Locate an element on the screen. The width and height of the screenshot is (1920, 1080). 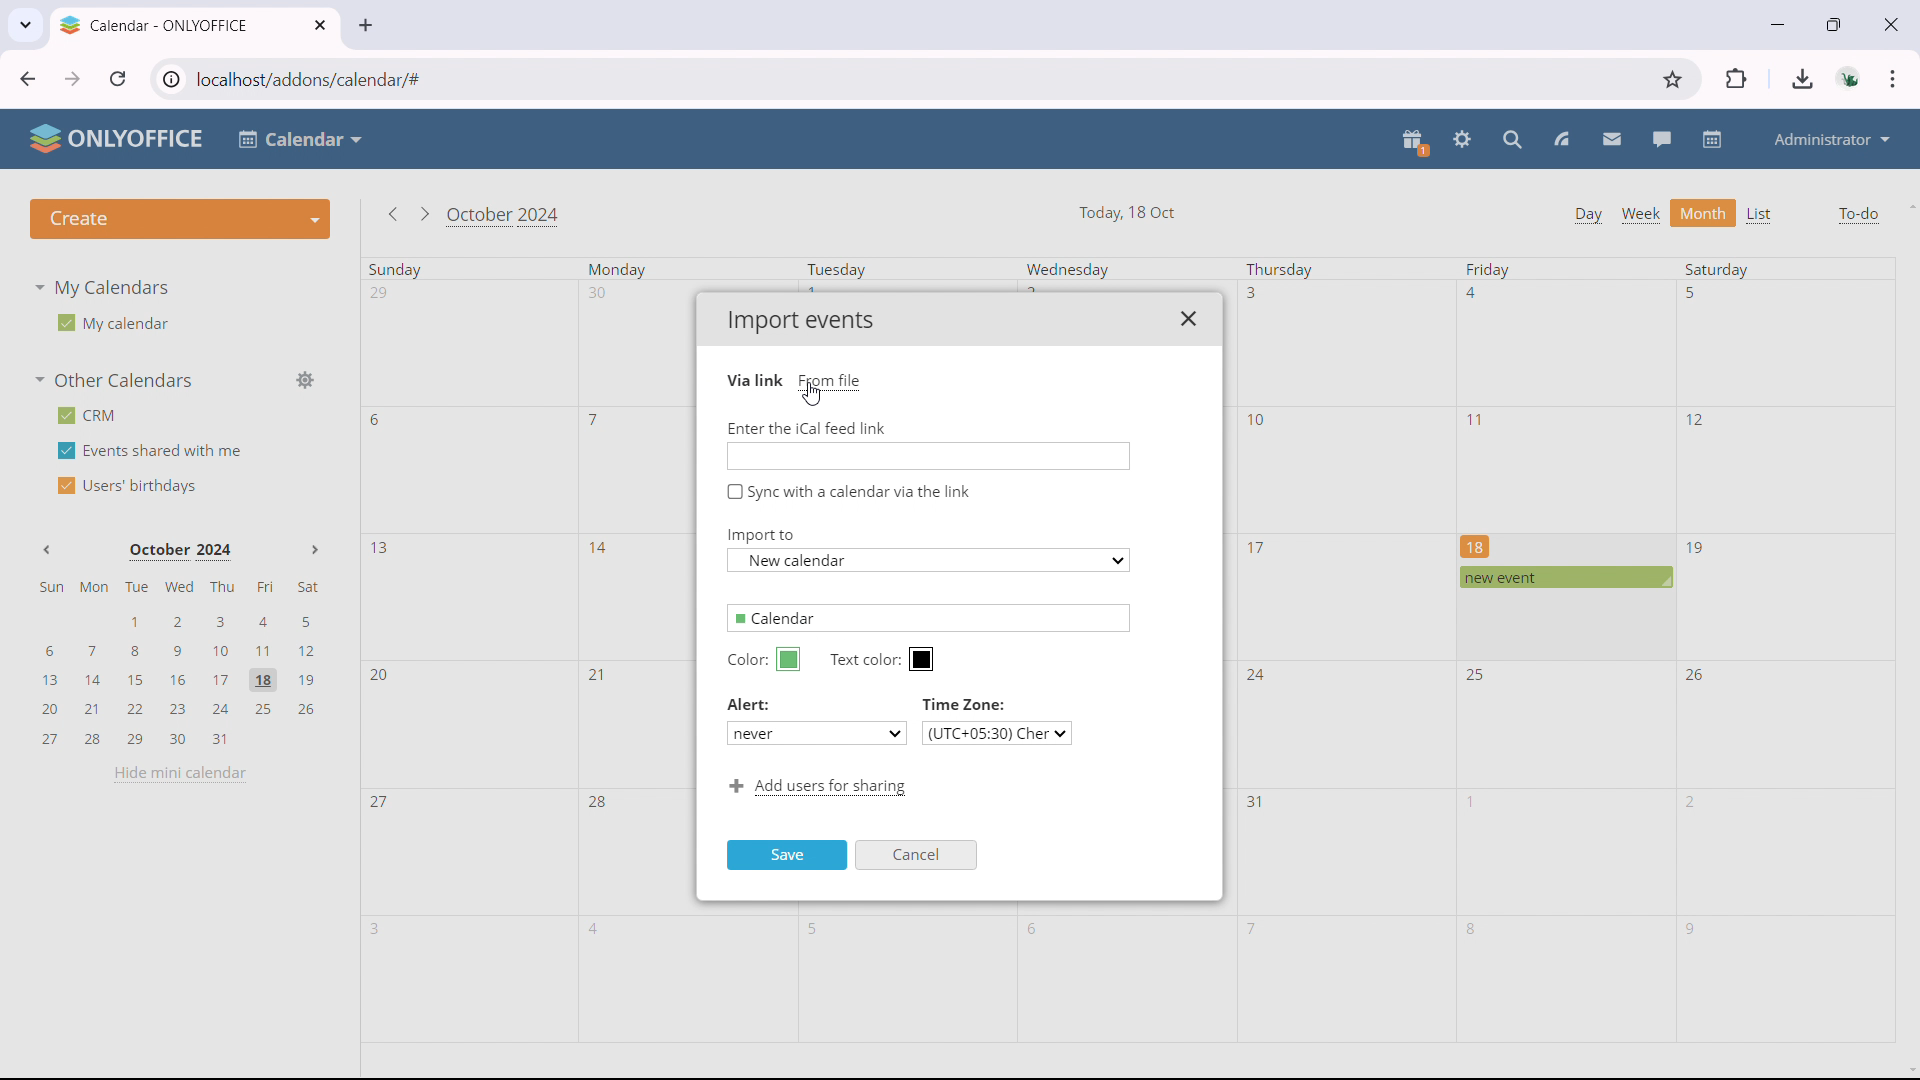
close tab is located at coordinates (319, 25).